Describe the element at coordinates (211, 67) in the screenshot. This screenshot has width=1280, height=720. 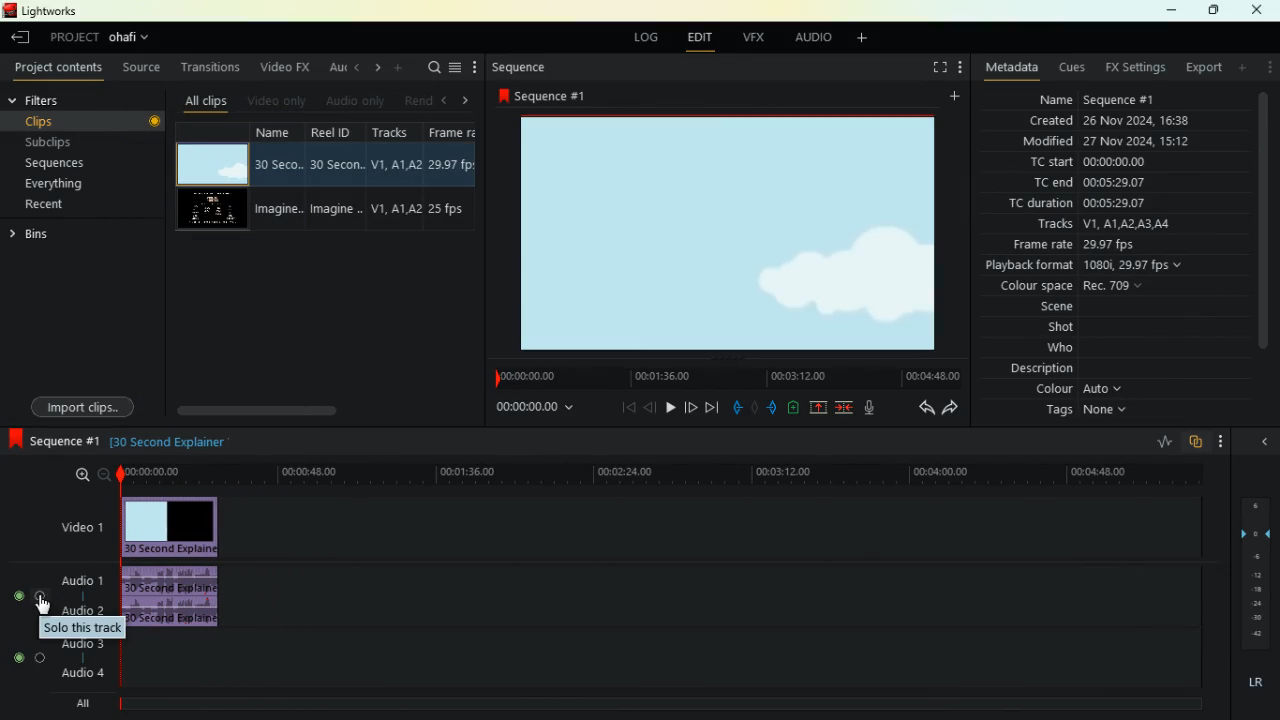
I see `transitions` at that location.